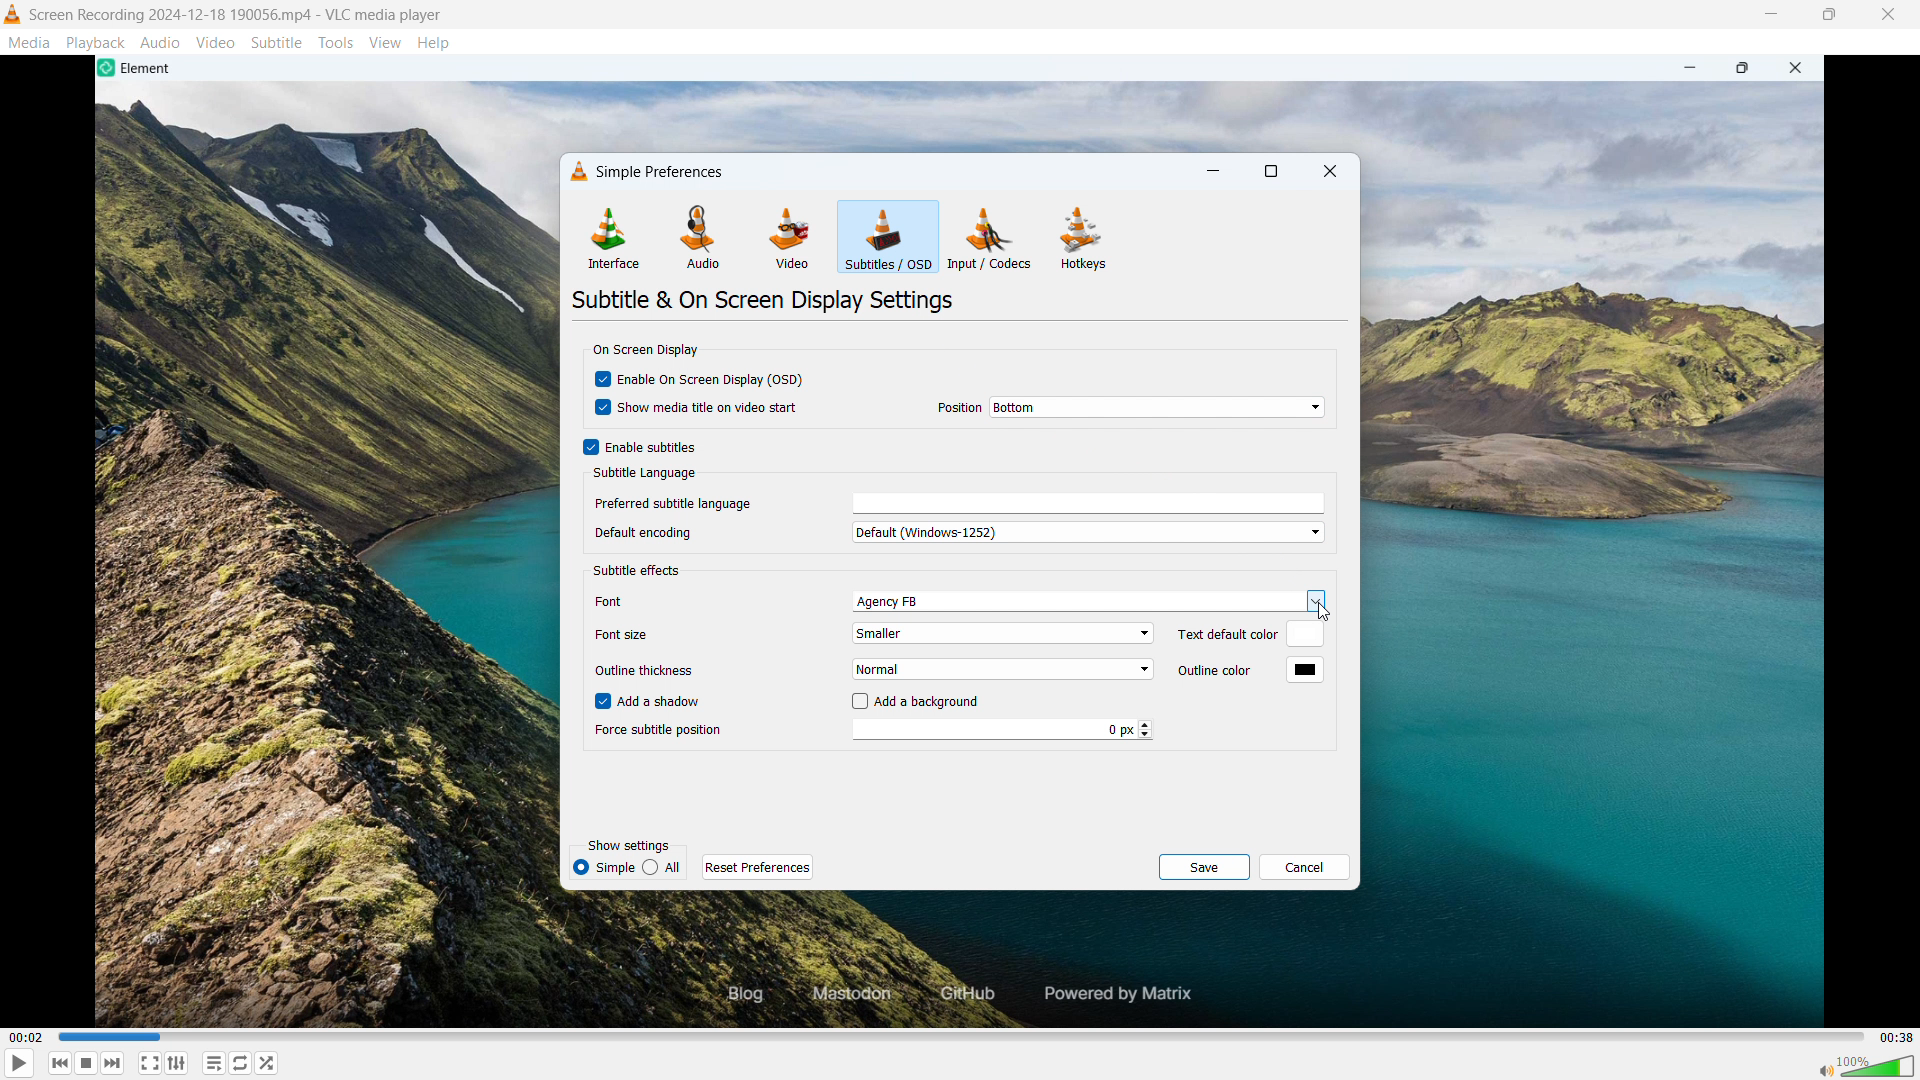  Describe the element at coordinates (991, 237) in the screenshot. I see `inputs/codecs` at that location.